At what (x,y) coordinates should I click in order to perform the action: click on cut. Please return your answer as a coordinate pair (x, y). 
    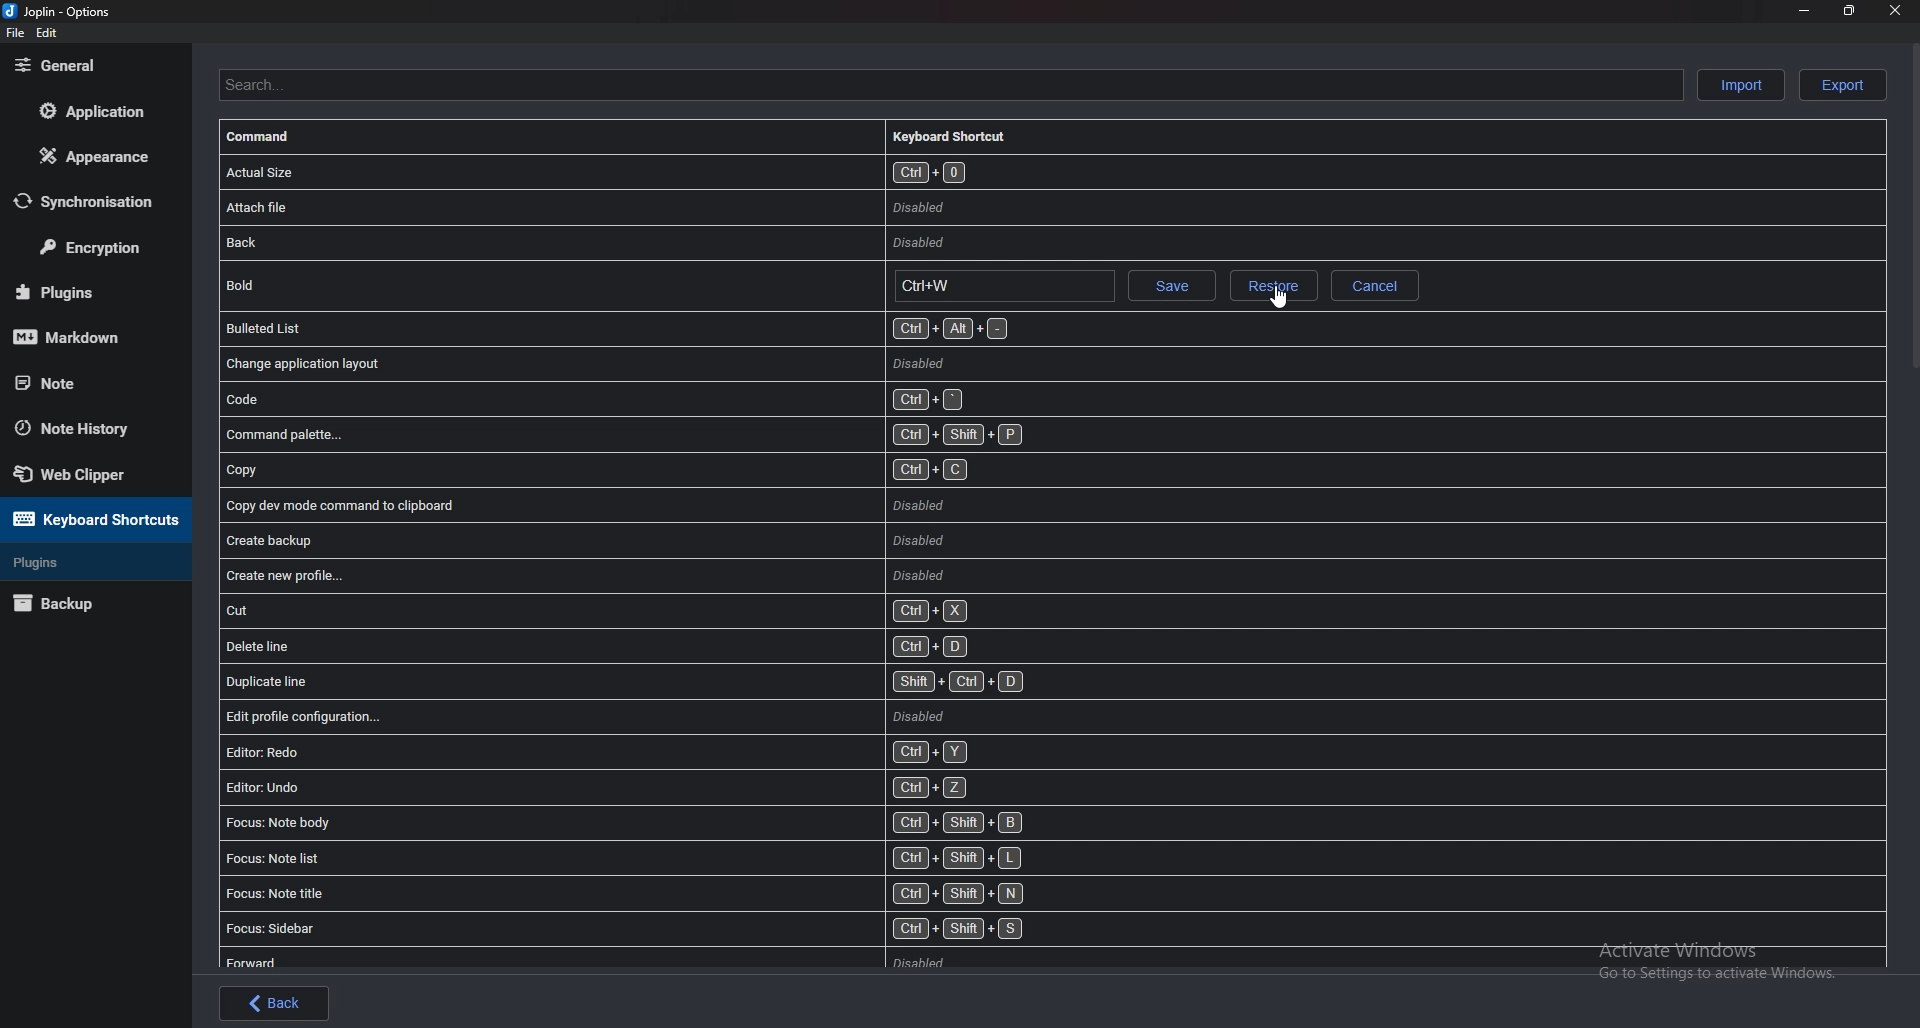
    Looking at the image, I should click on (610, 611).